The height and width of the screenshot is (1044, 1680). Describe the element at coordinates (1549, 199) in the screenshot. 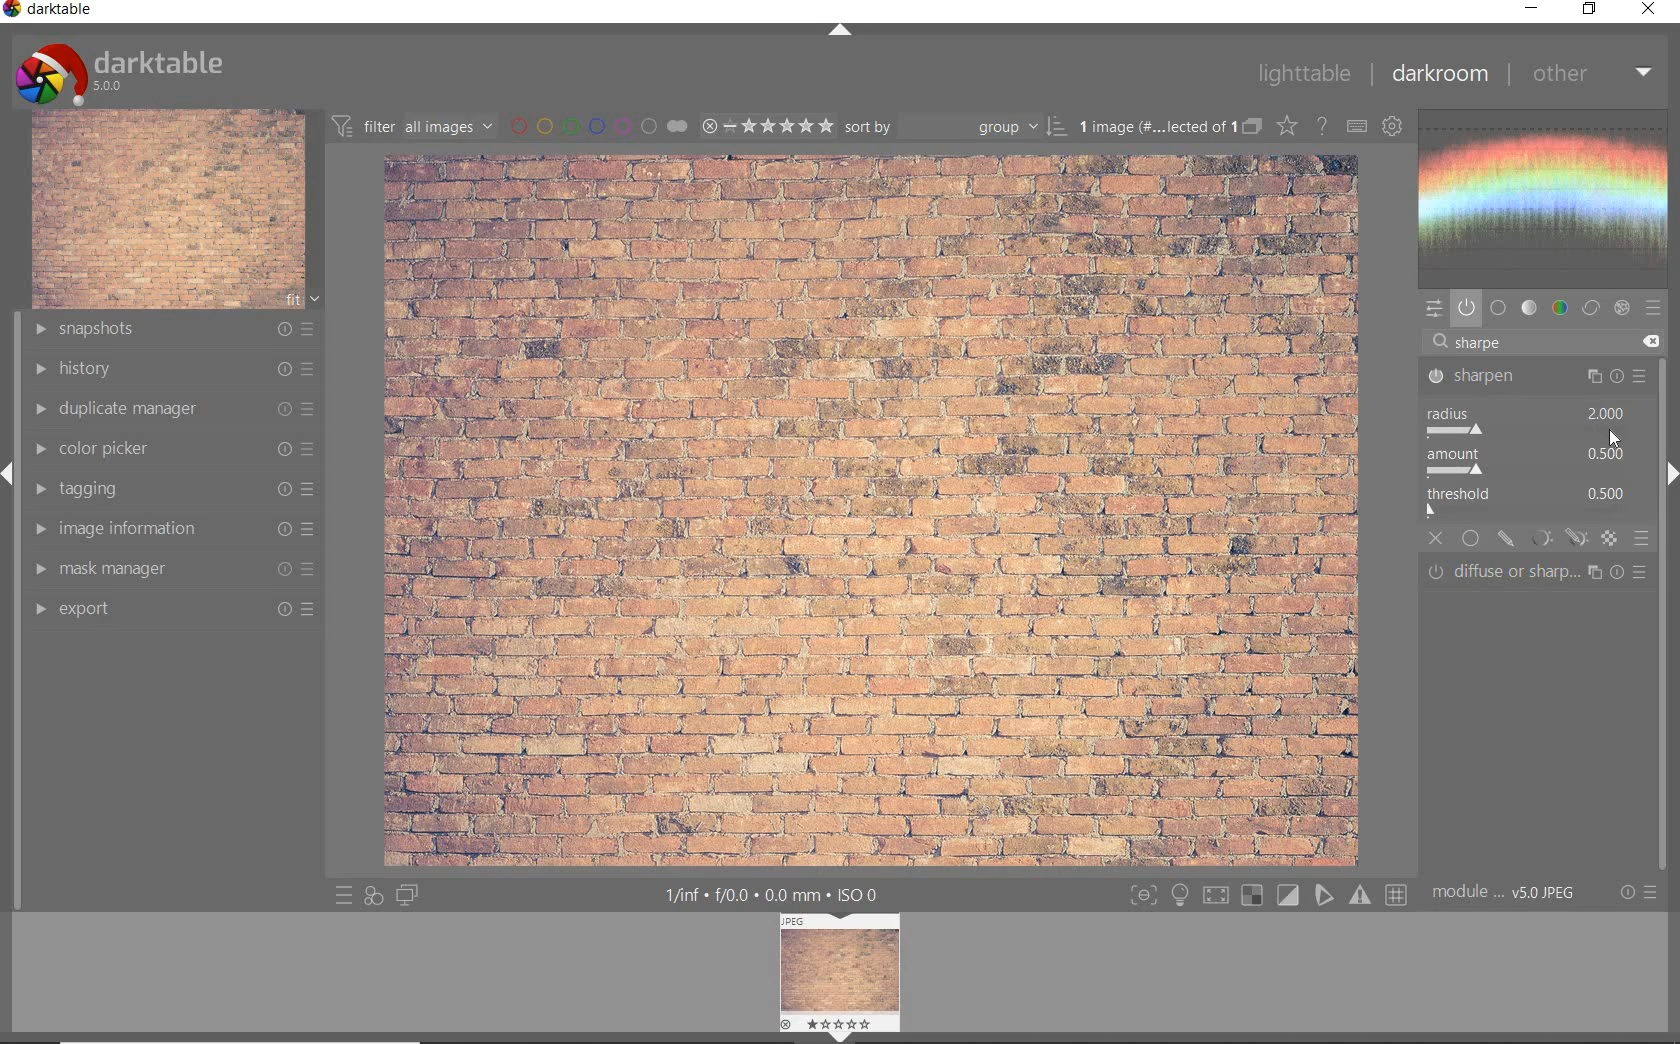

I see `wave form` at that location.